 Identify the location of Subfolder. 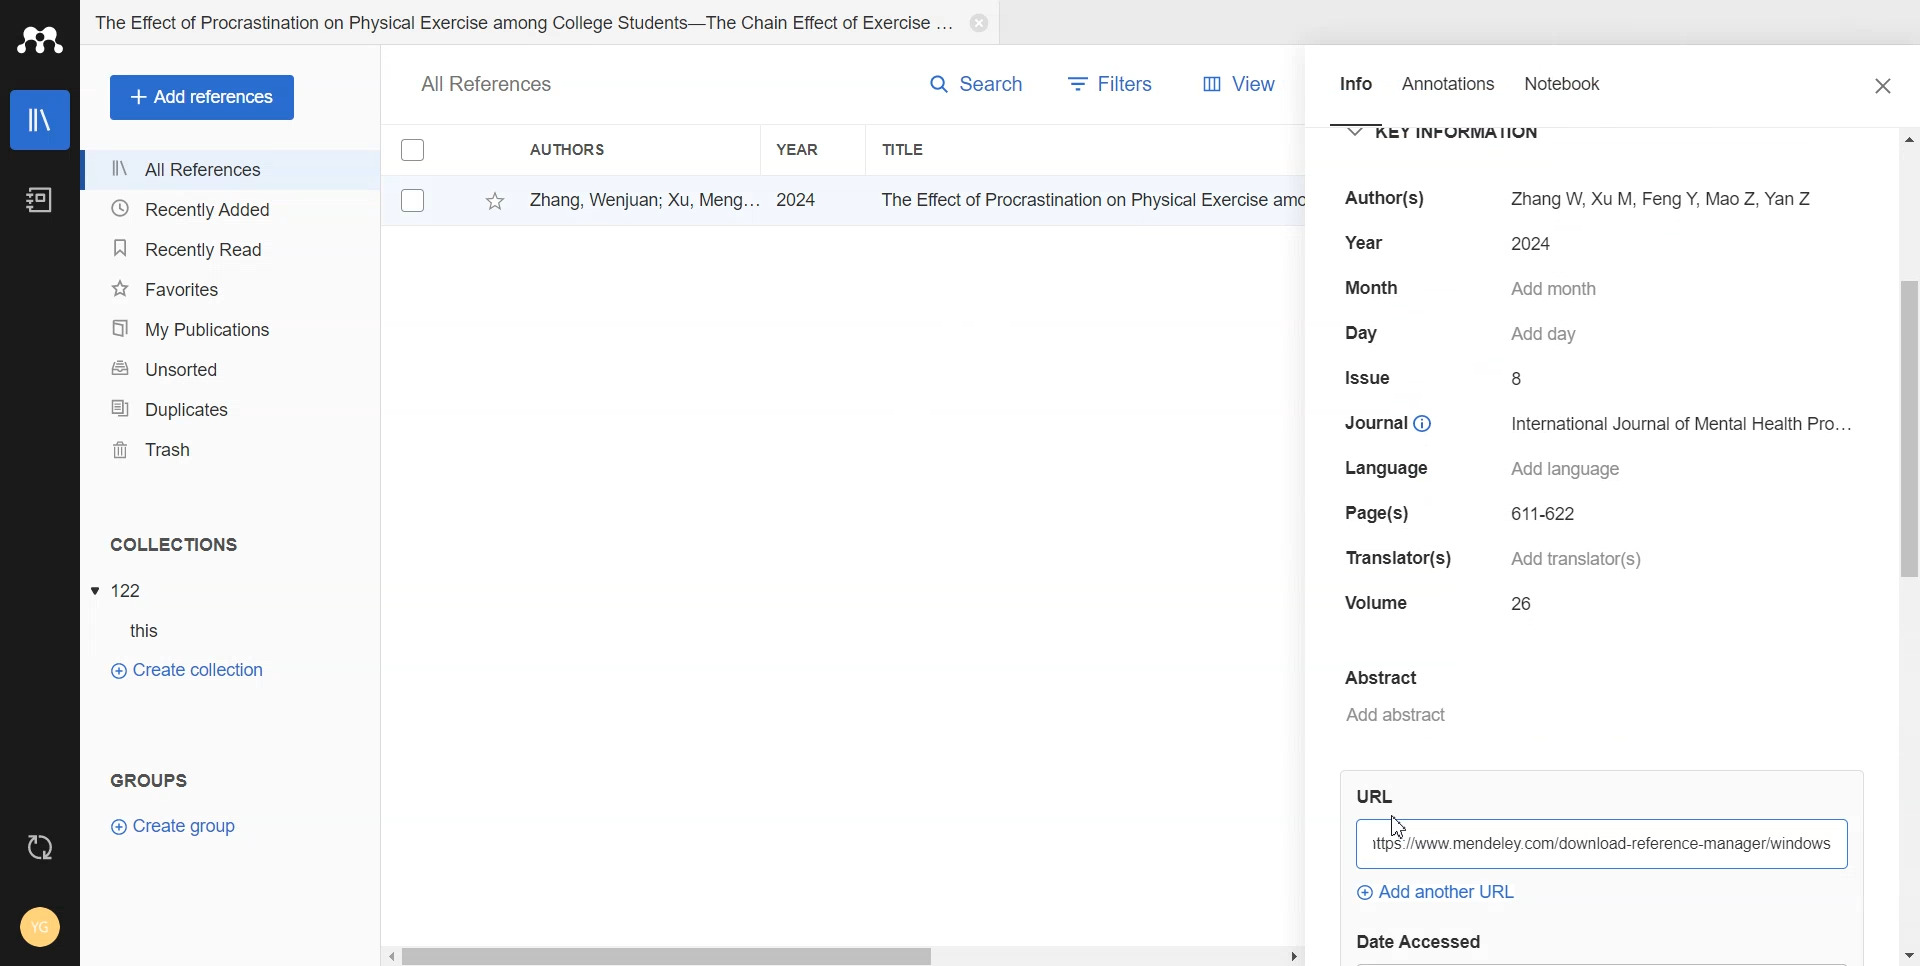
(135, 632).